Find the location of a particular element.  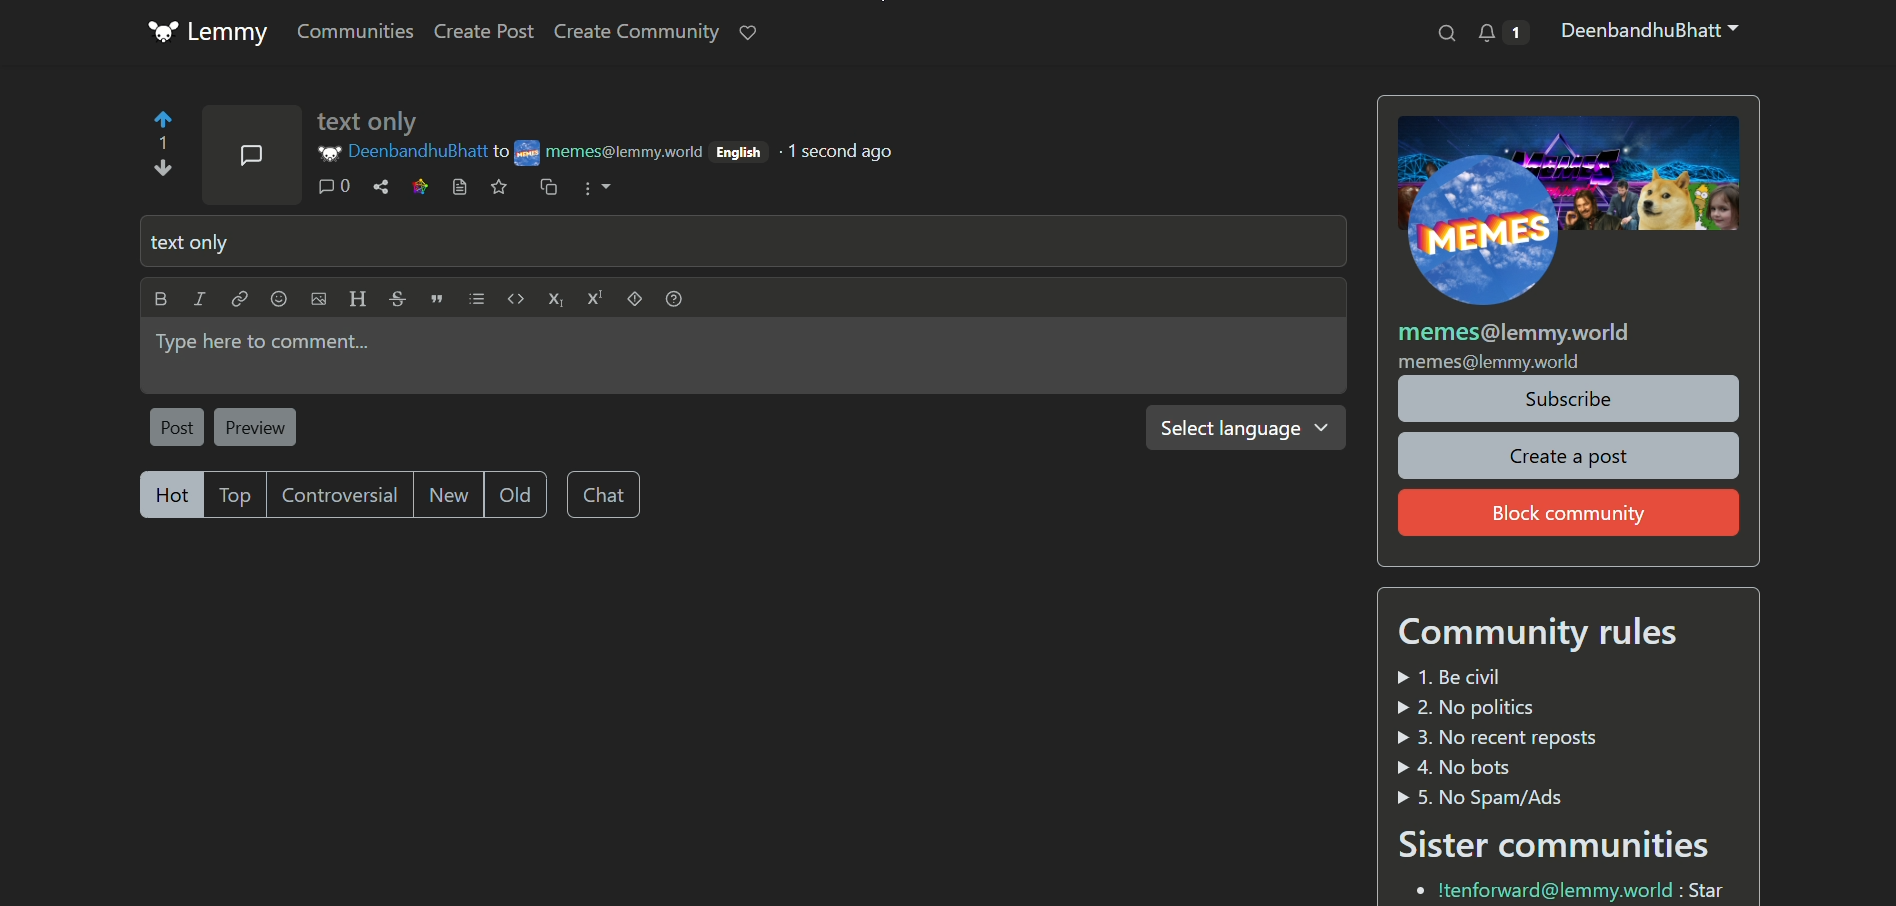

view is located at coordinates (422, 187).